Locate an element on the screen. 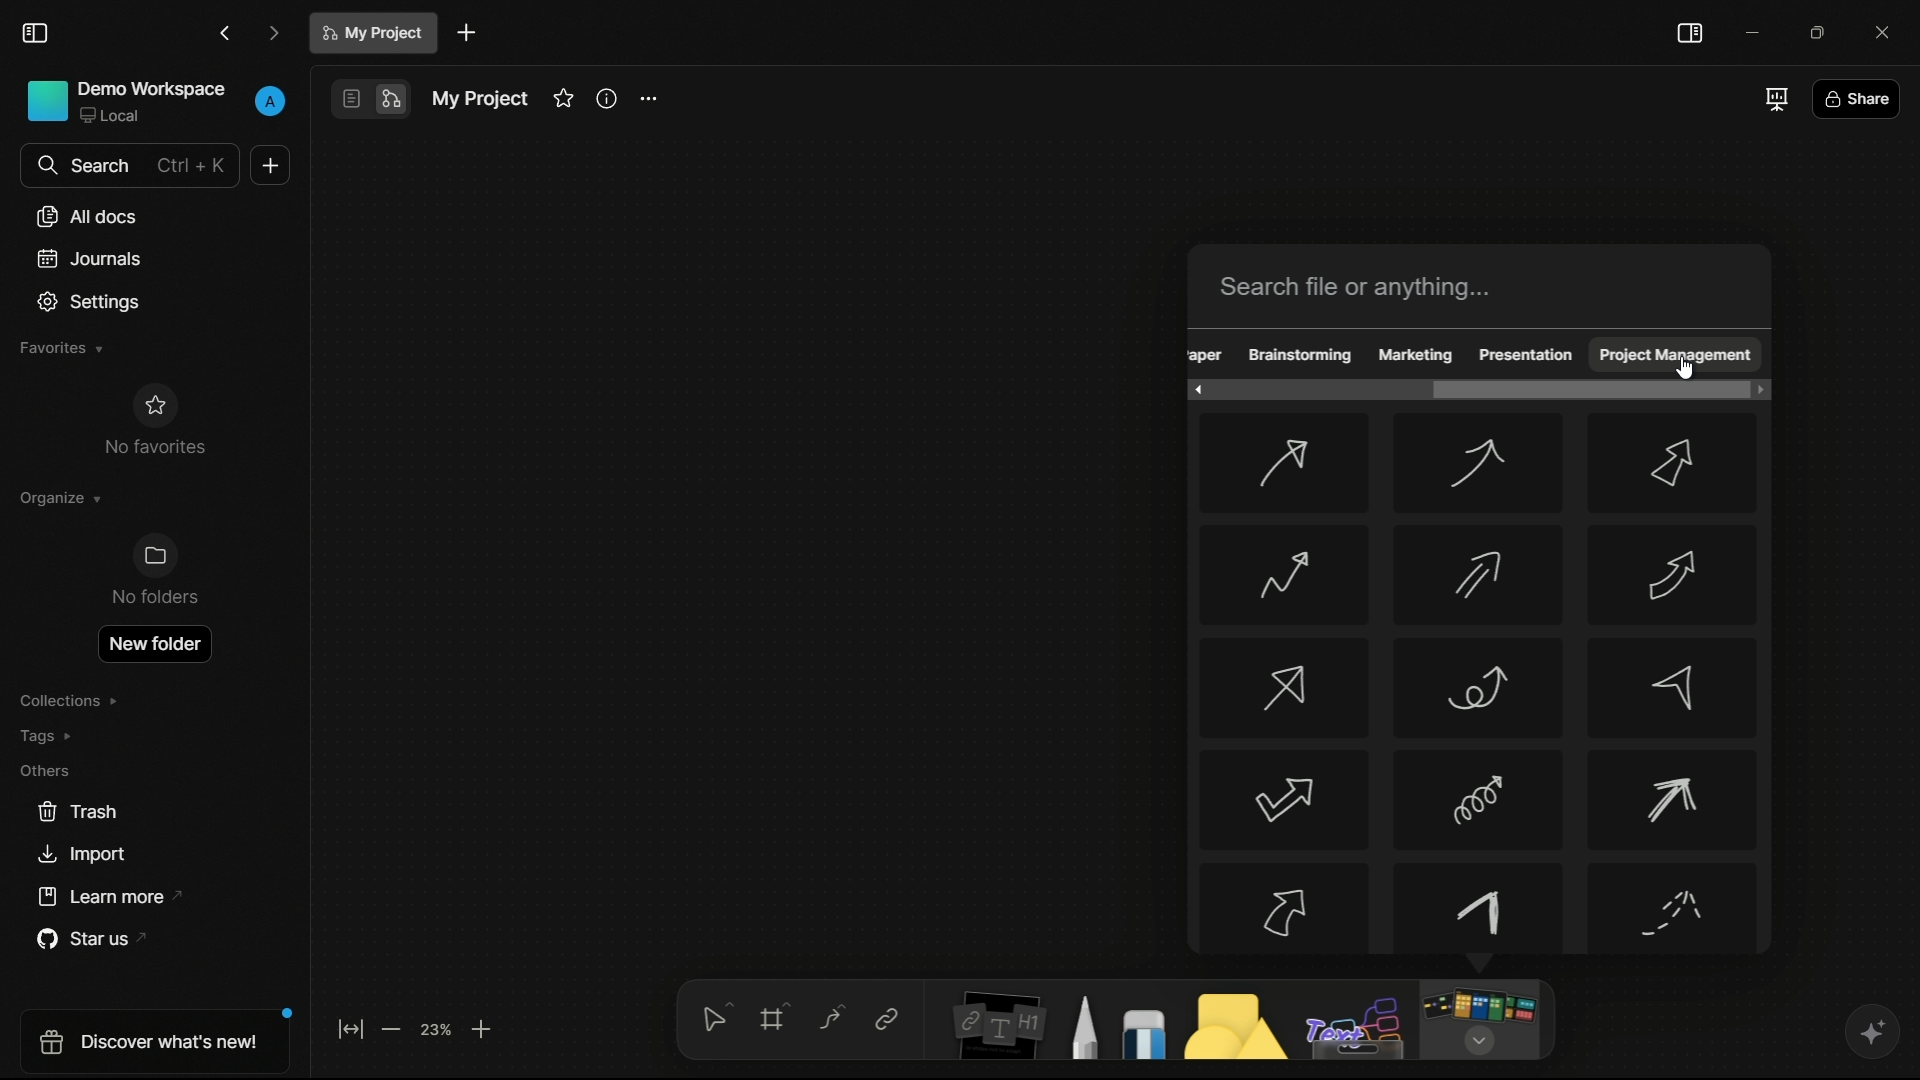 This screenshot has height=1080, width=1920. maximize or restore is located at coordinates (1825, 32).